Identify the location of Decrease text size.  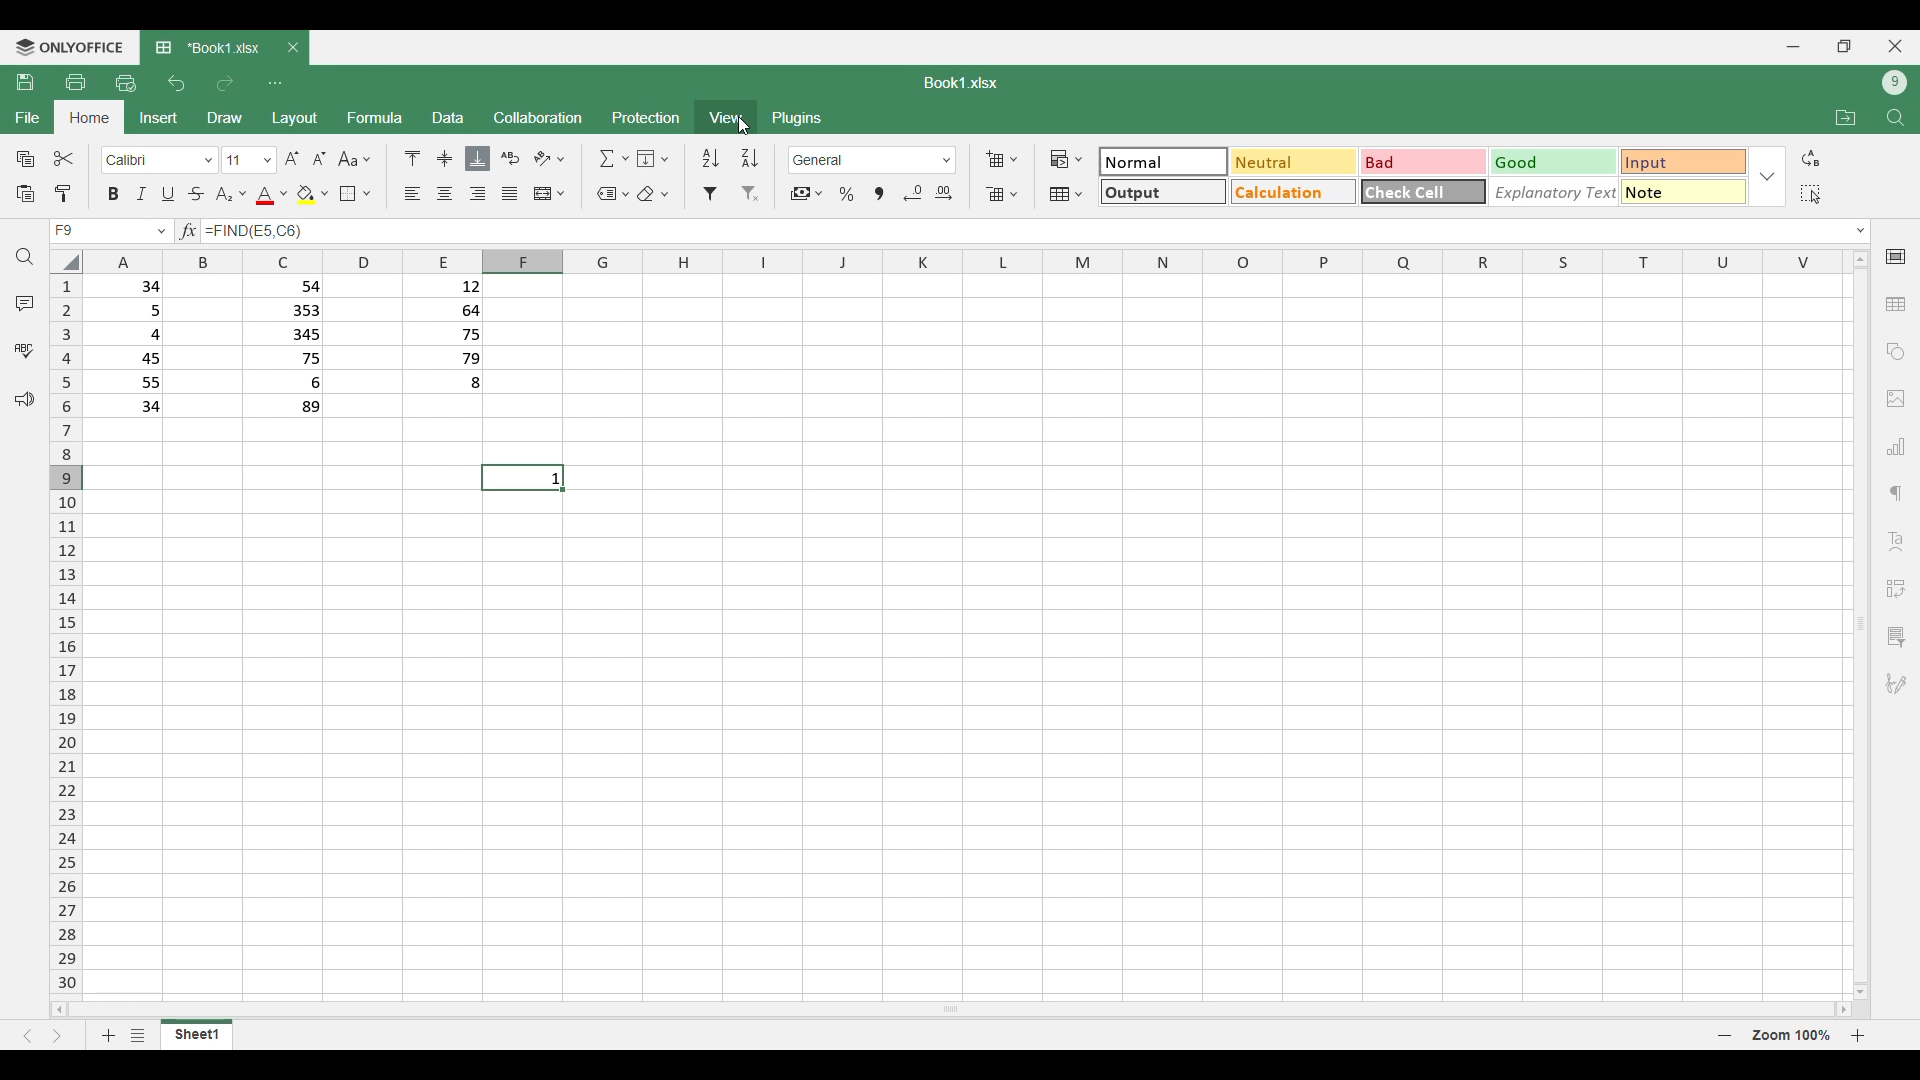
(318, 160).